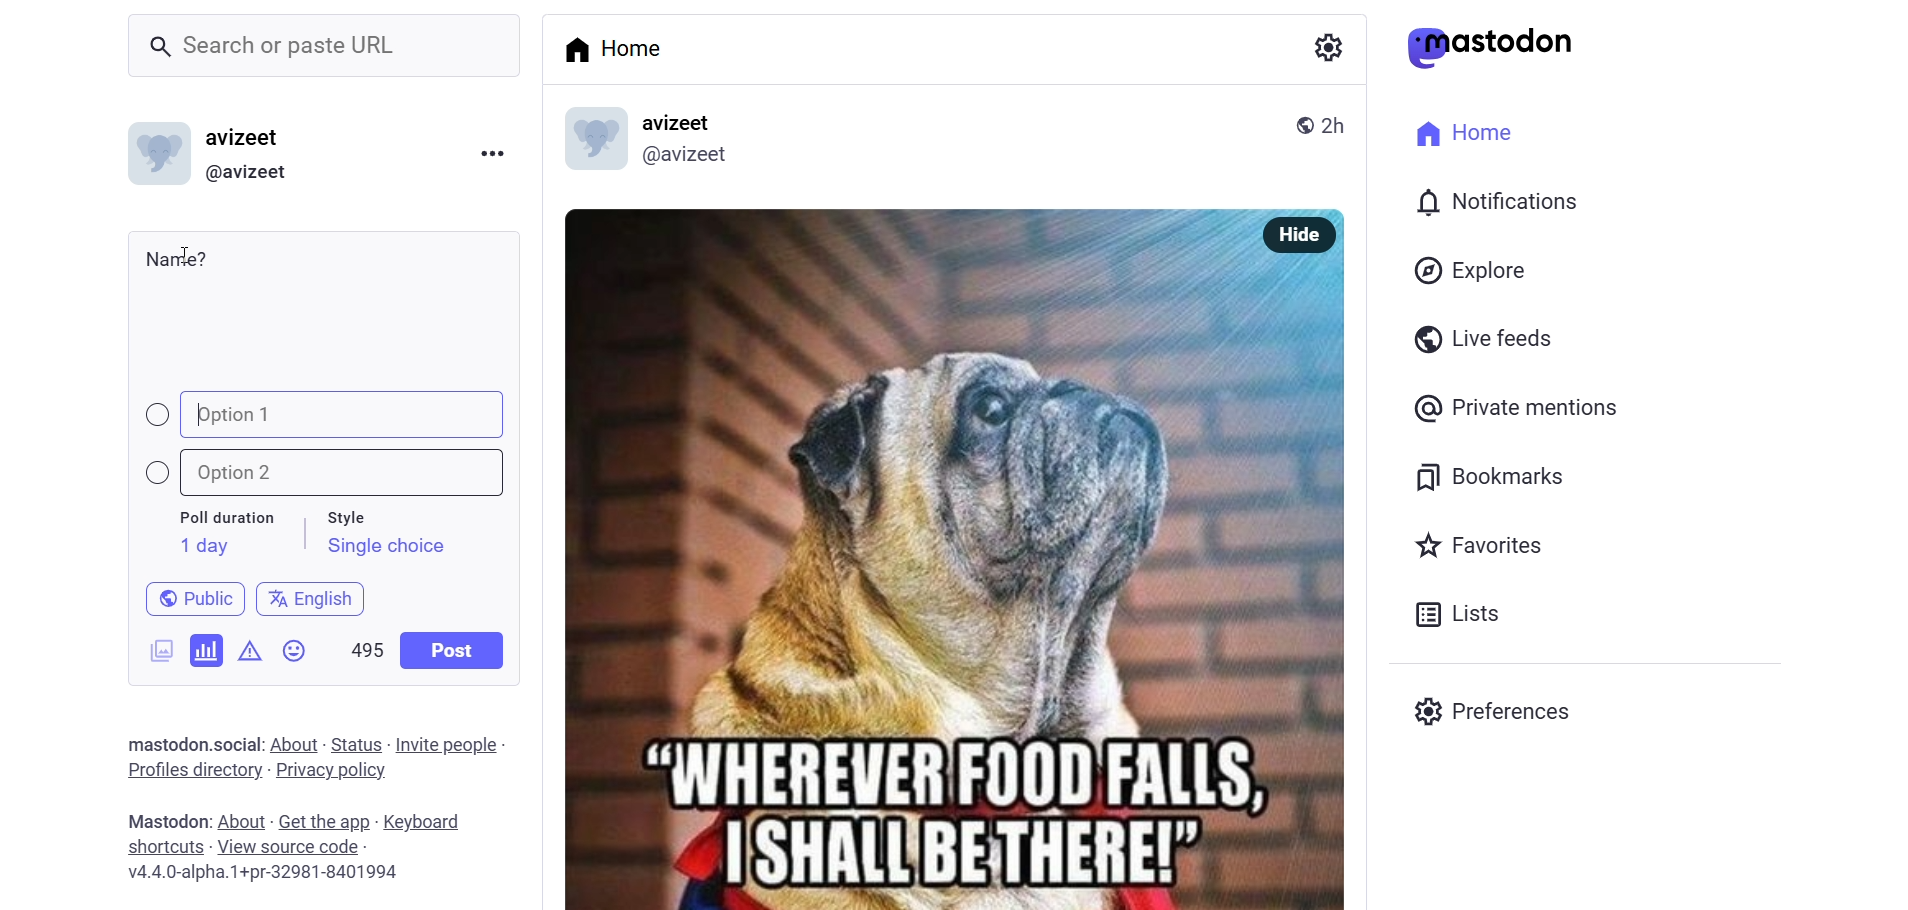  I want to click on mastodon, so click(162, 741).